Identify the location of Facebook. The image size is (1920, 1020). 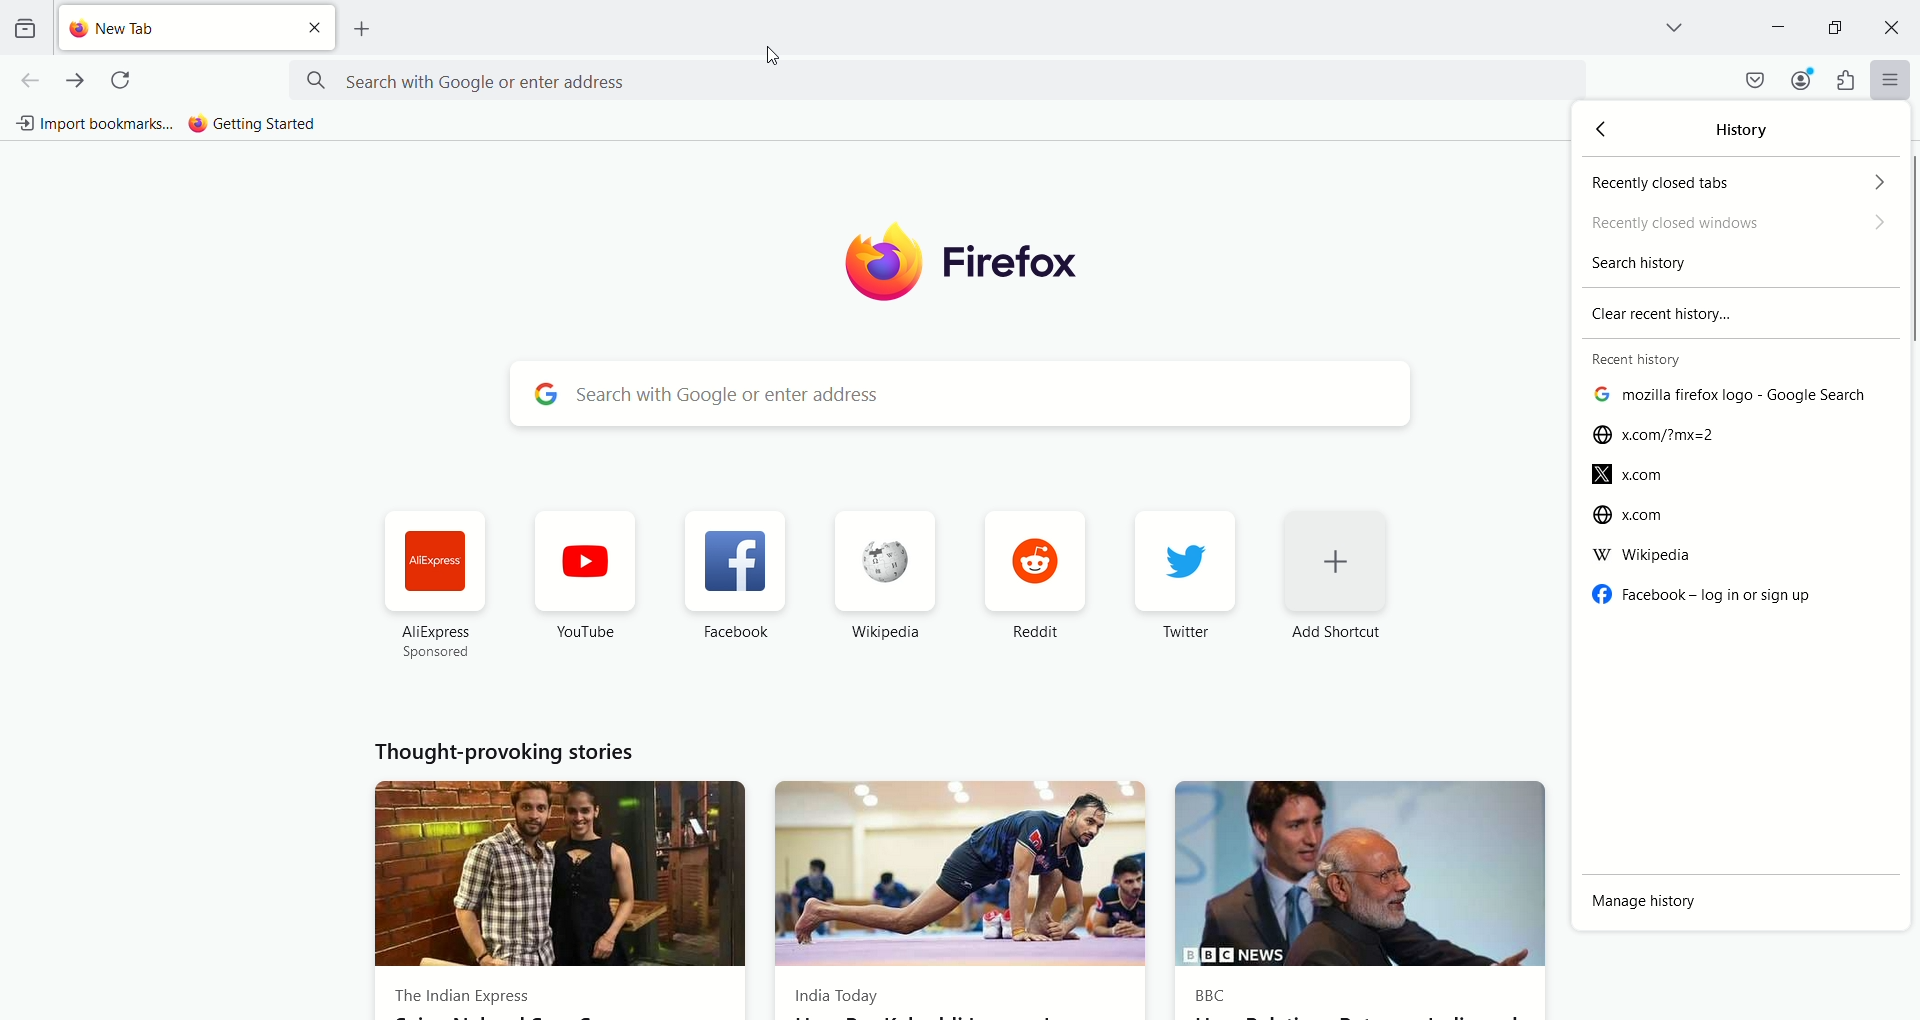
(731, 572).